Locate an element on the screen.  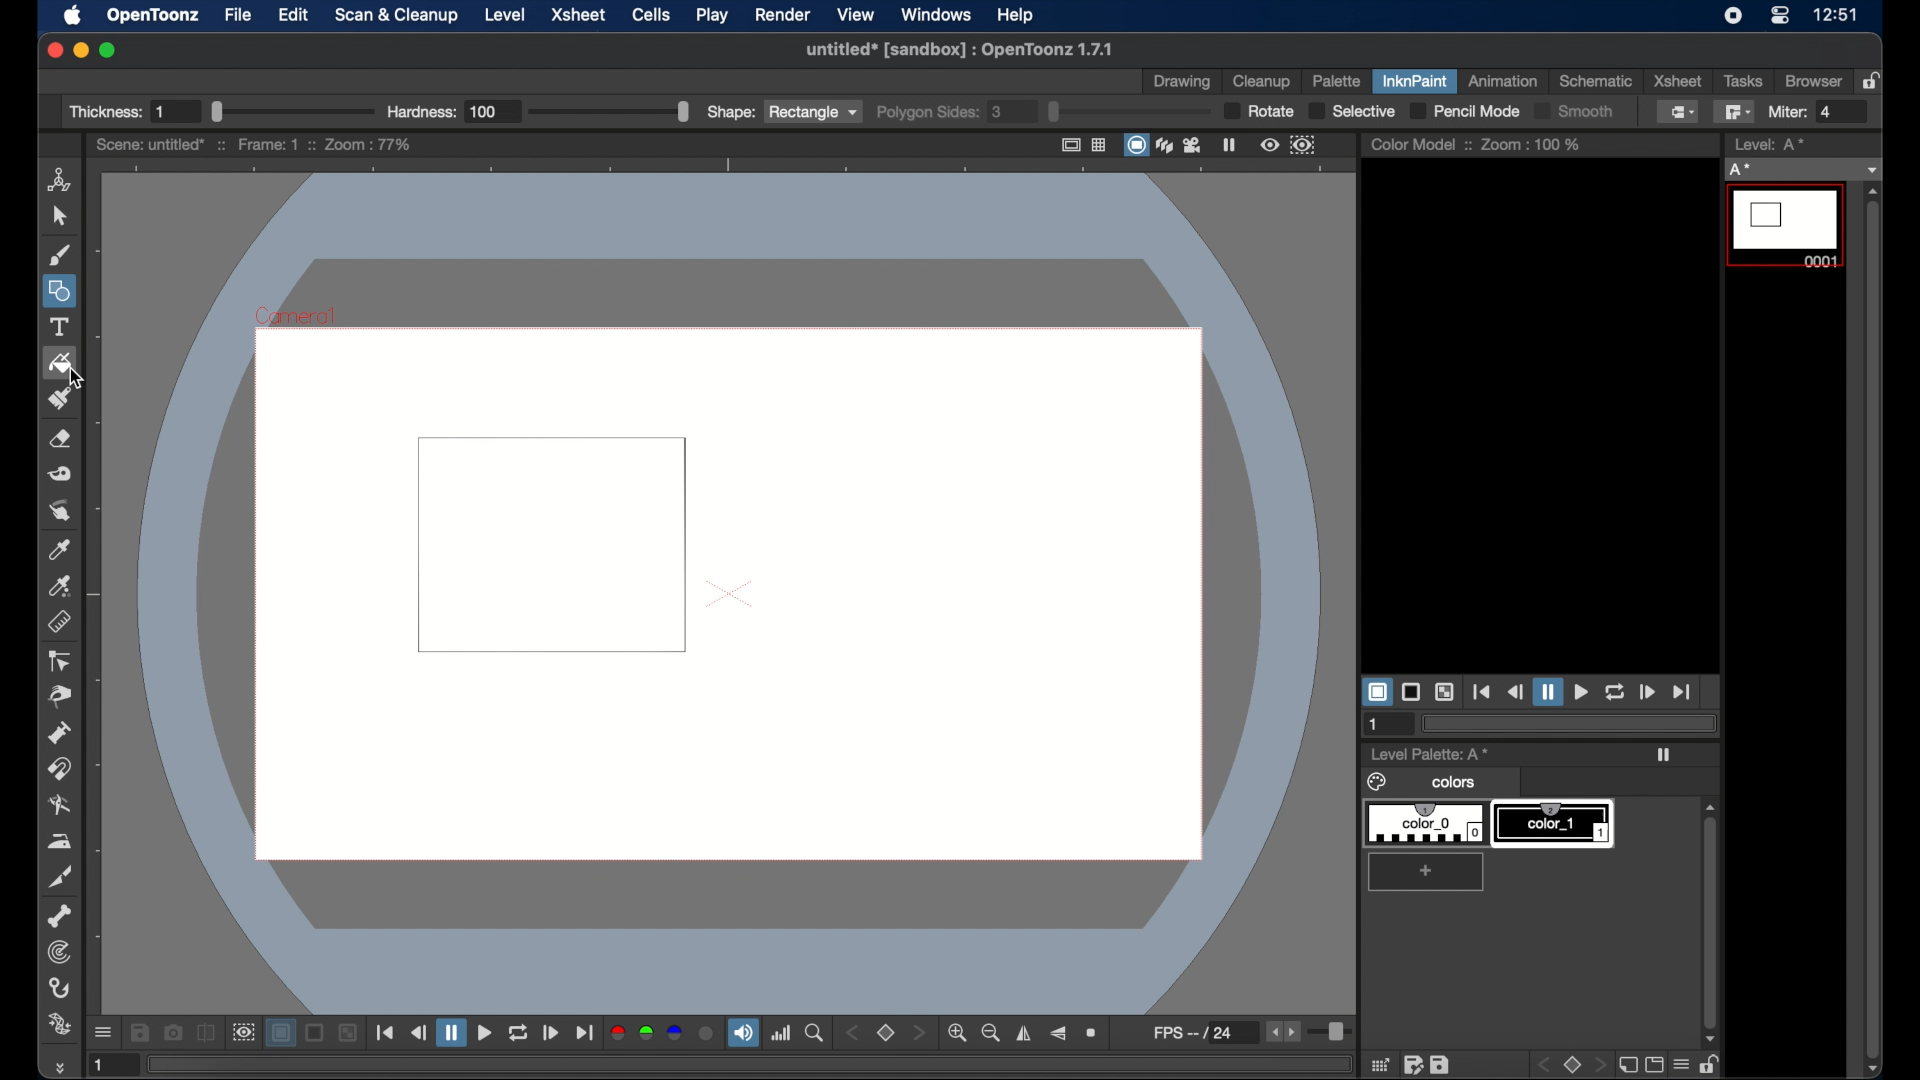
histogram is located at coordinates (781, 1033).